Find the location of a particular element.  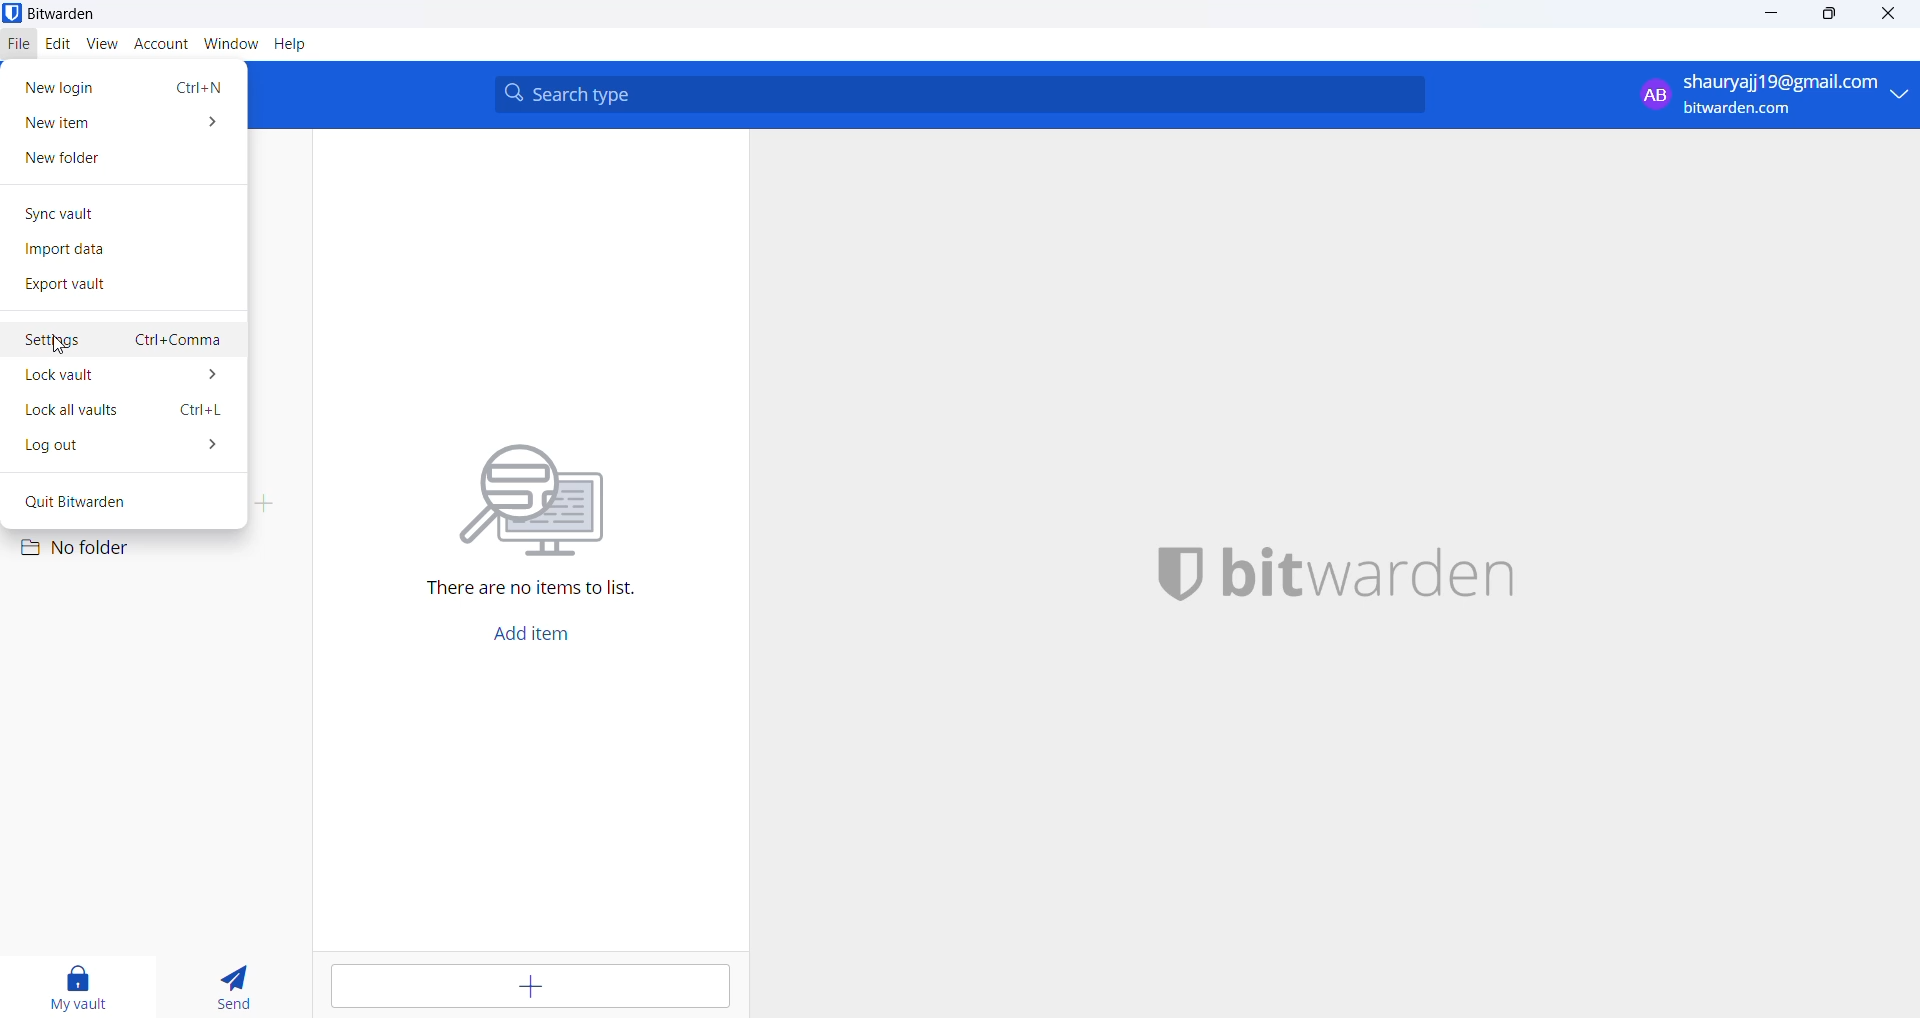

lock vault is located at coordinates (130, 377).